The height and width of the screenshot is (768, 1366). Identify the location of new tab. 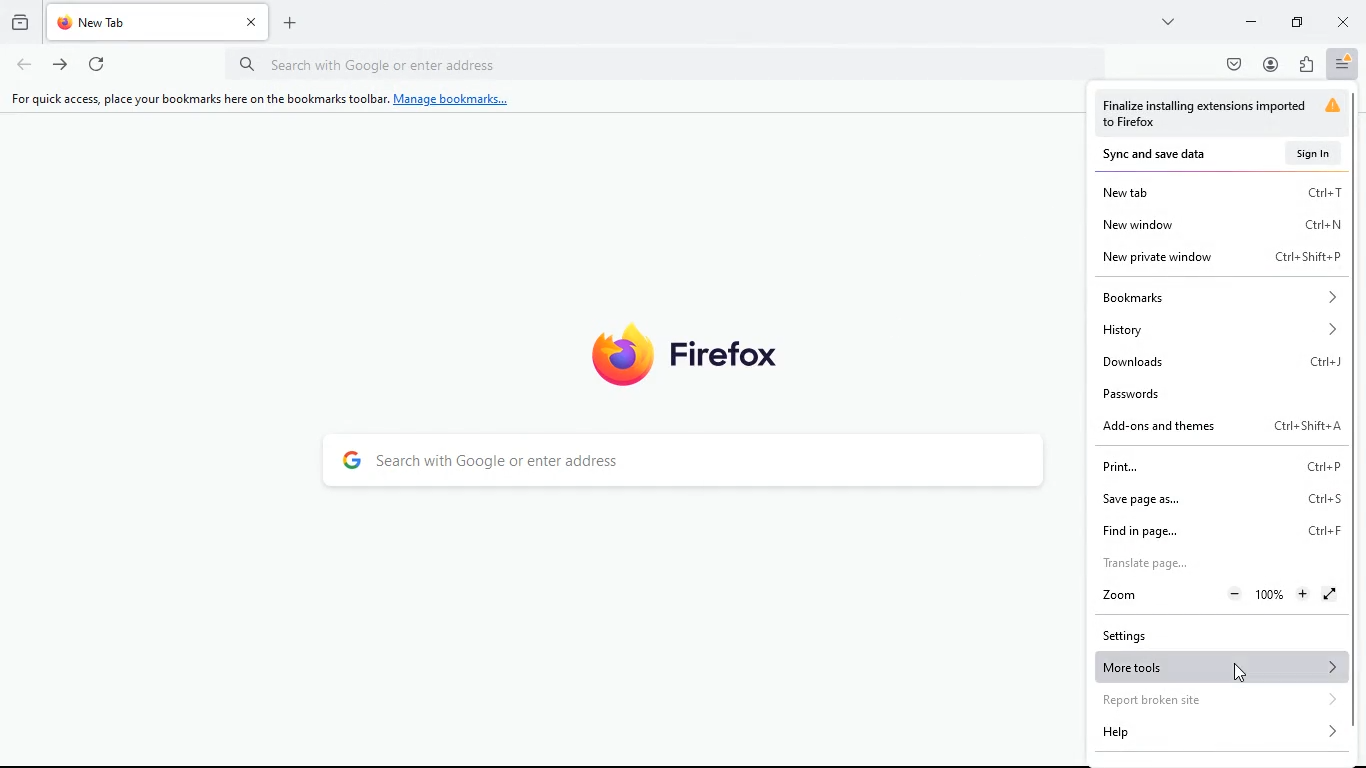
(1222, 193).